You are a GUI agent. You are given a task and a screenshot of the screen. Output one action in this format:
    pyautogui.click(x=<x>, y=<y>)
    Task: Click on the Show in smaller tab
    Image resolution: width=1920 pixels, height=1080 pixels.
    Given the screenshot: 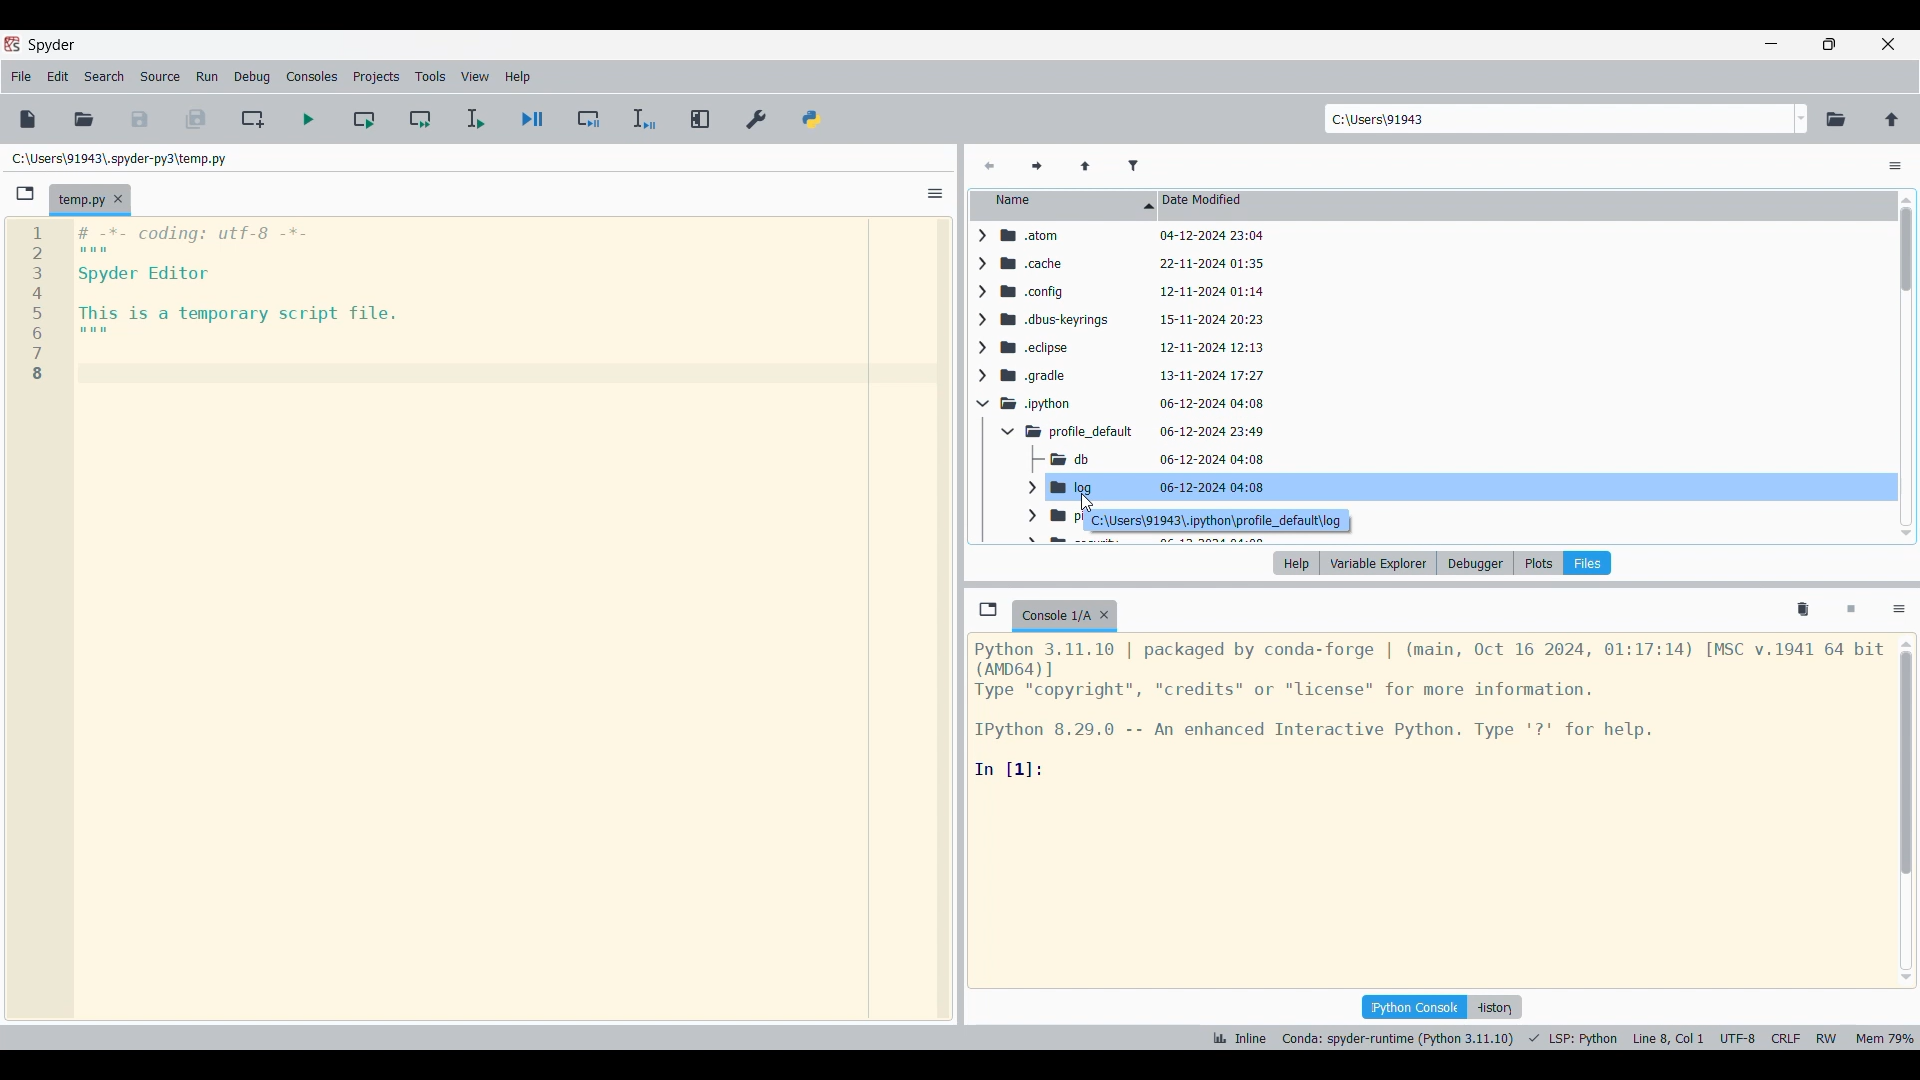 What is the action you would take?
    pyautogui.click(x=1829, y=44)
    